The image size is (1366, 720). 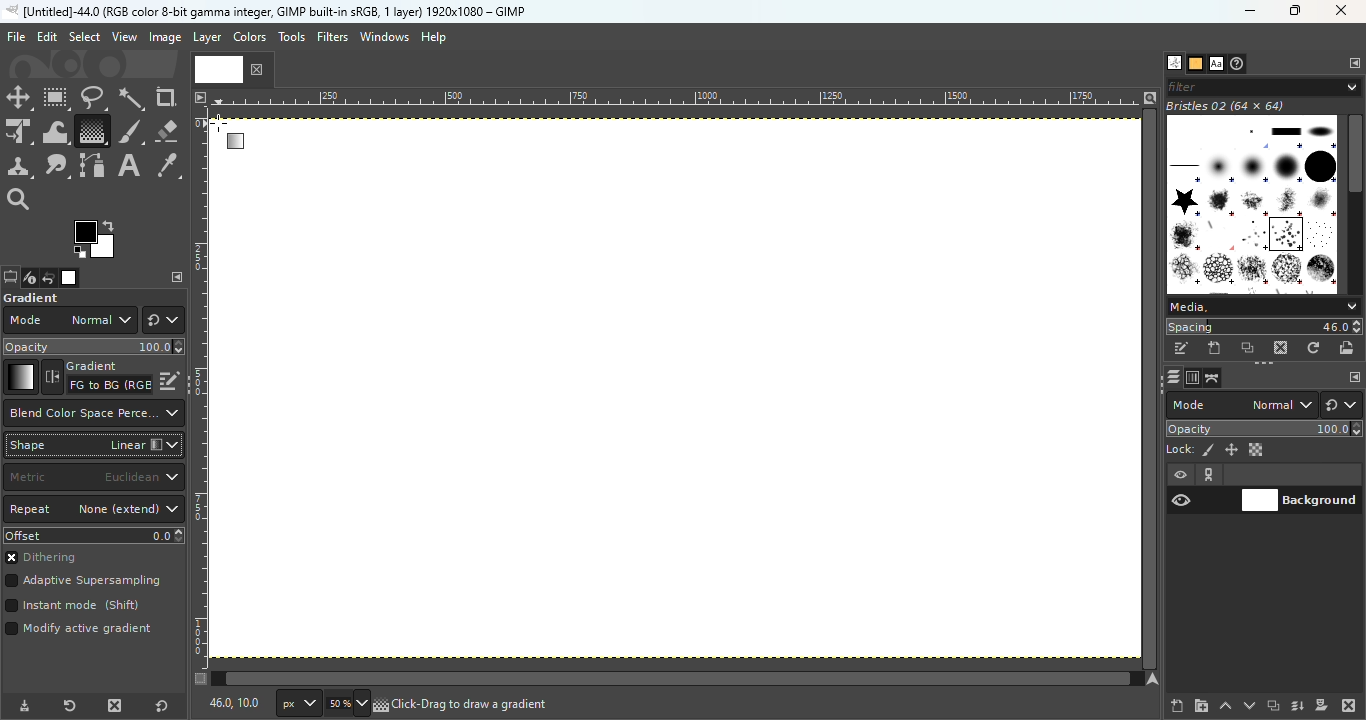 I want to click on Configure this tab, so click(x=1353, y=64).